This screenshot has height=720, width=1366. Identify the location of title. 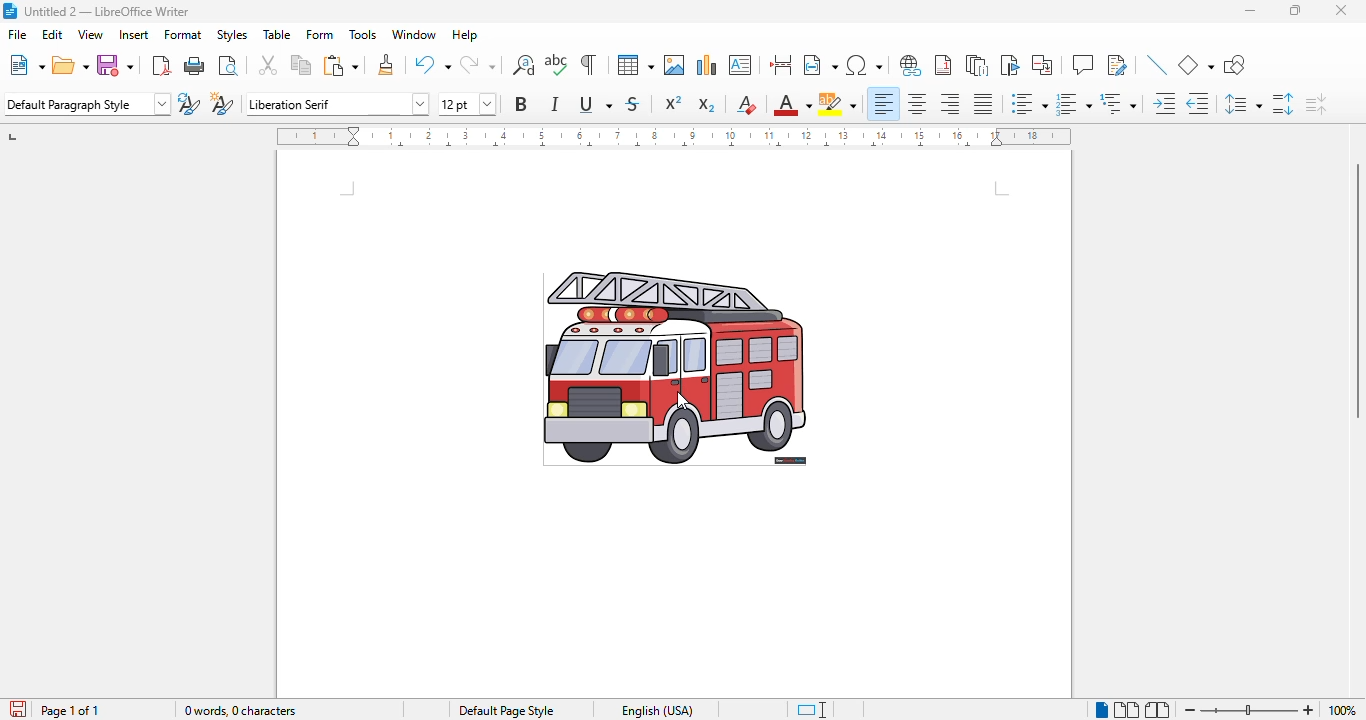
(107, 11).